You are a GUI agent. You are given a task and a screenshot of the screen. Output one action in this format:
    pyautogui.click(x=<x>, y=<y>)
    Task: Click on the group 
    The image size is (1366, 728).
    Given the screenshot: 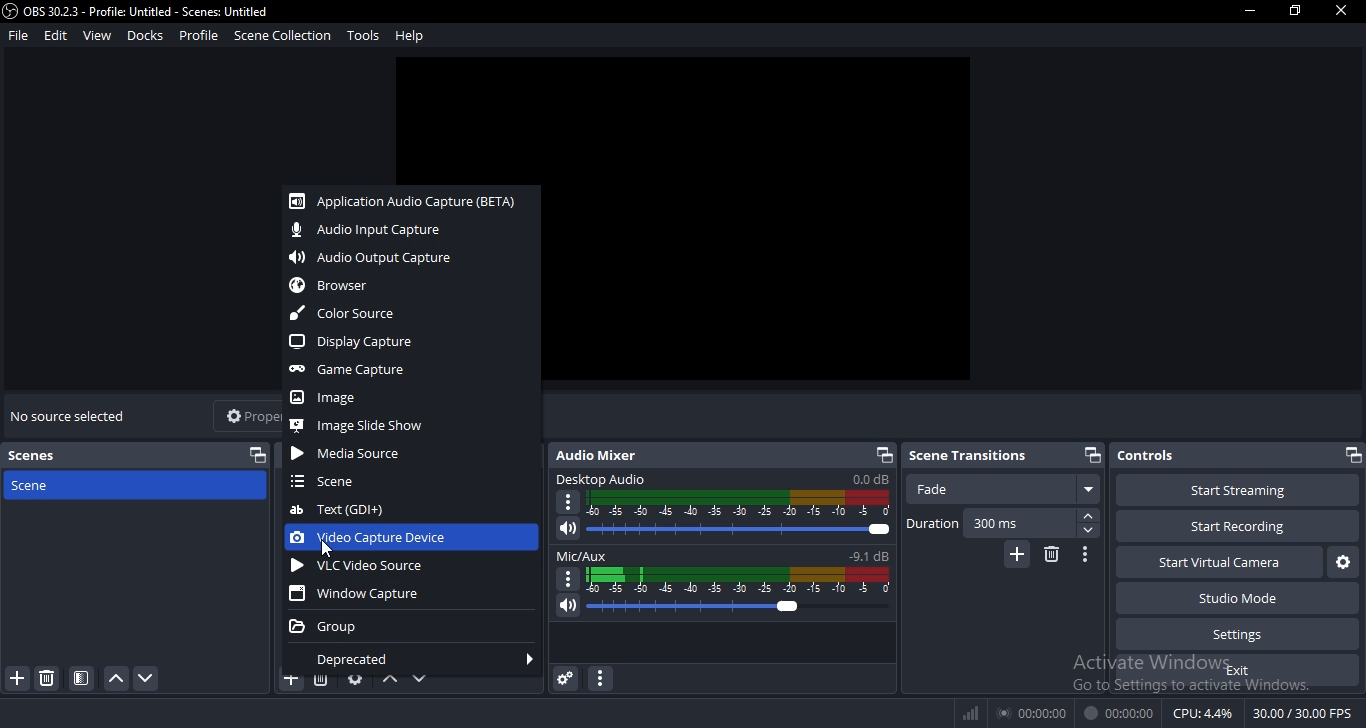 What is the action you would take?
    pyautogui.click(x=330, y=628)
    